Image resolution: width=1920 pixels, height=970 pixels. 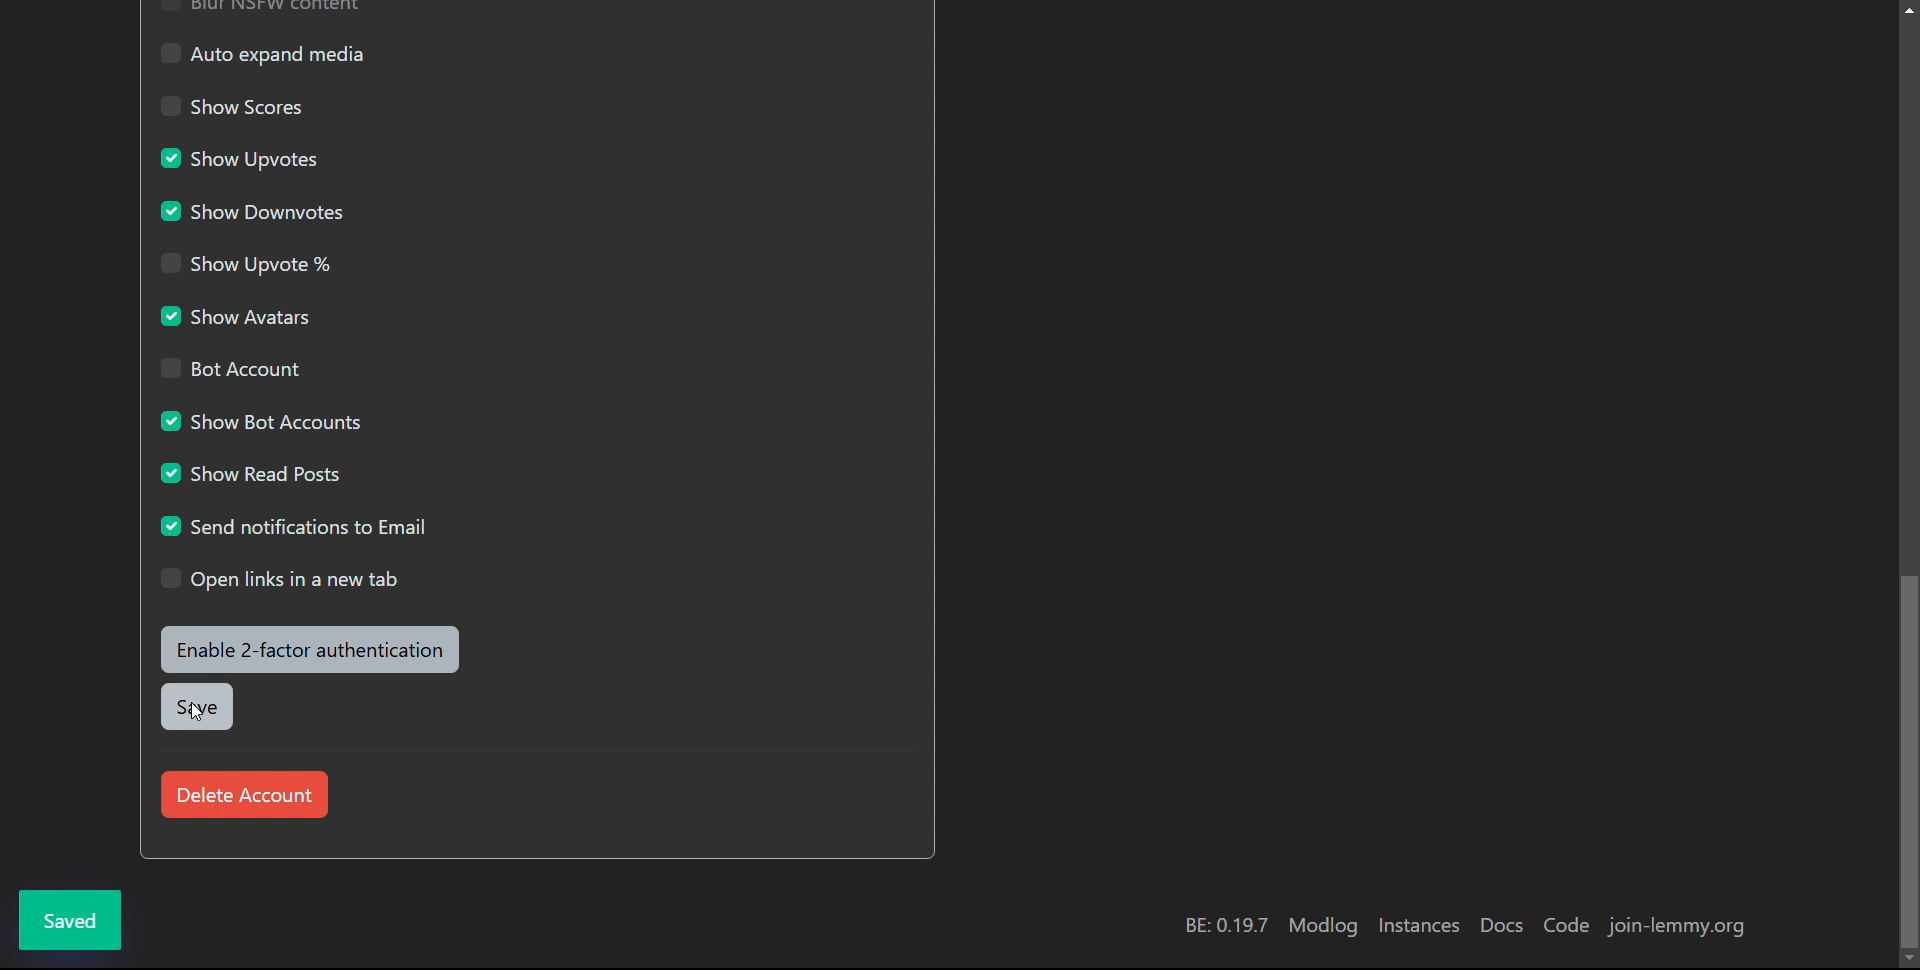 I want to click on show read posts, so click(x=251, y=471).